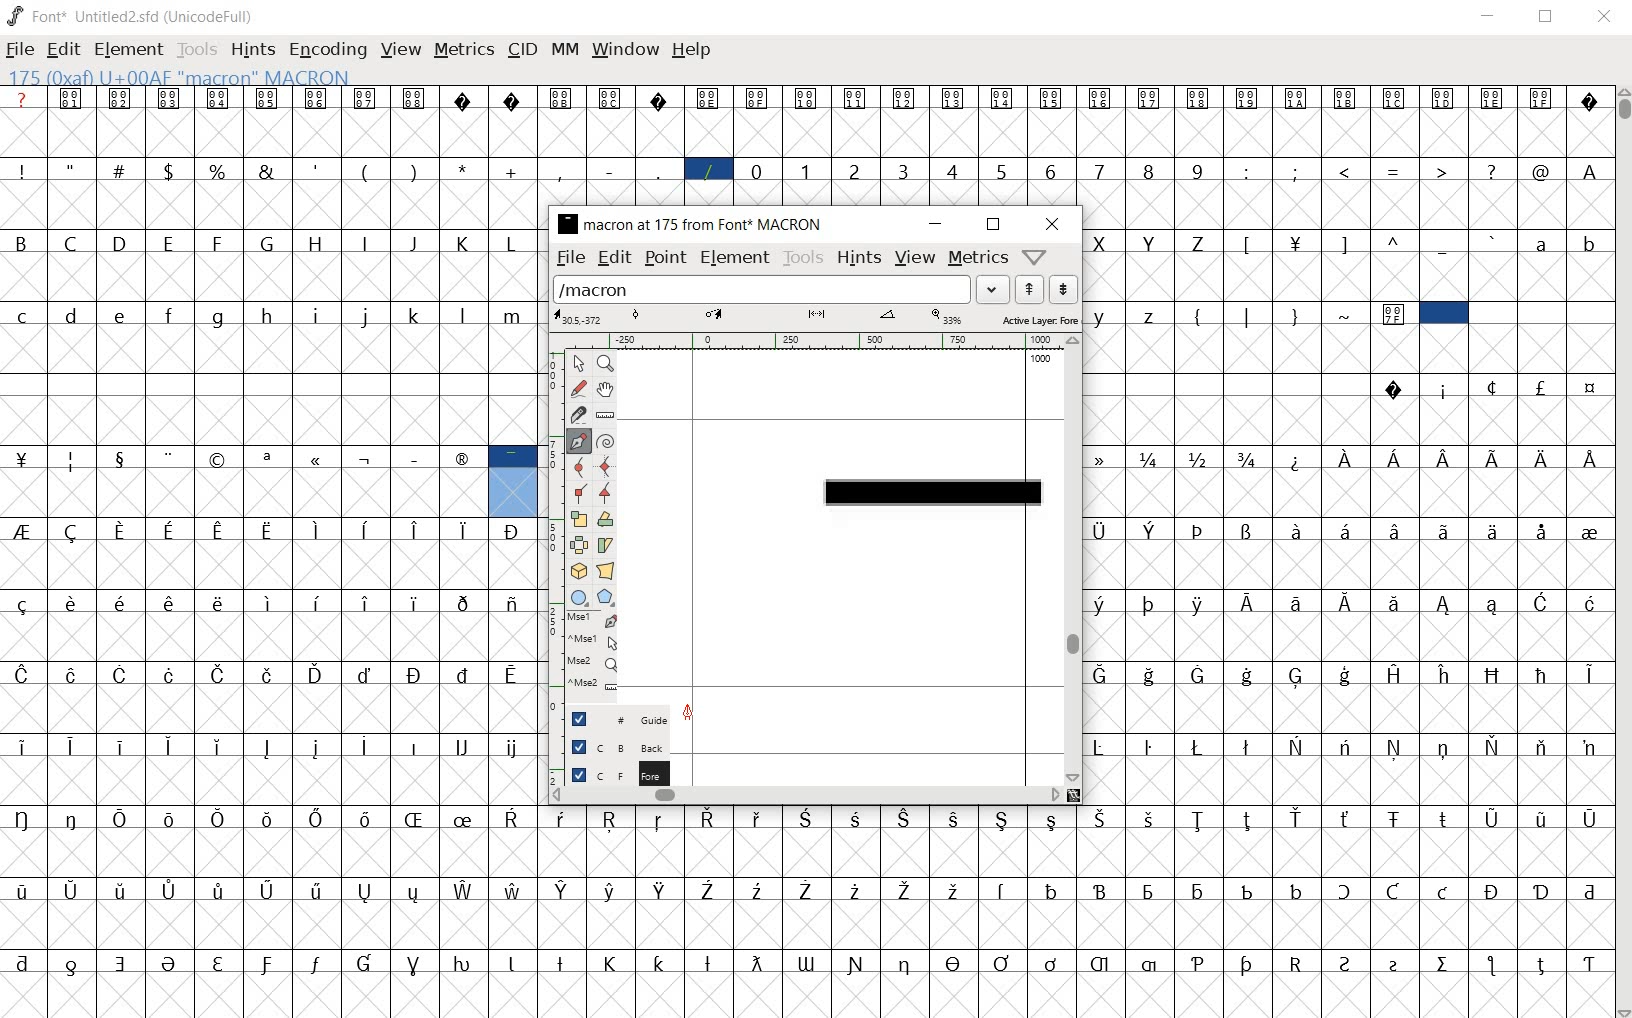  What do you see at coordinates (807, 169) in the screenshot?
I see `1` at bounding box center [807, 169].